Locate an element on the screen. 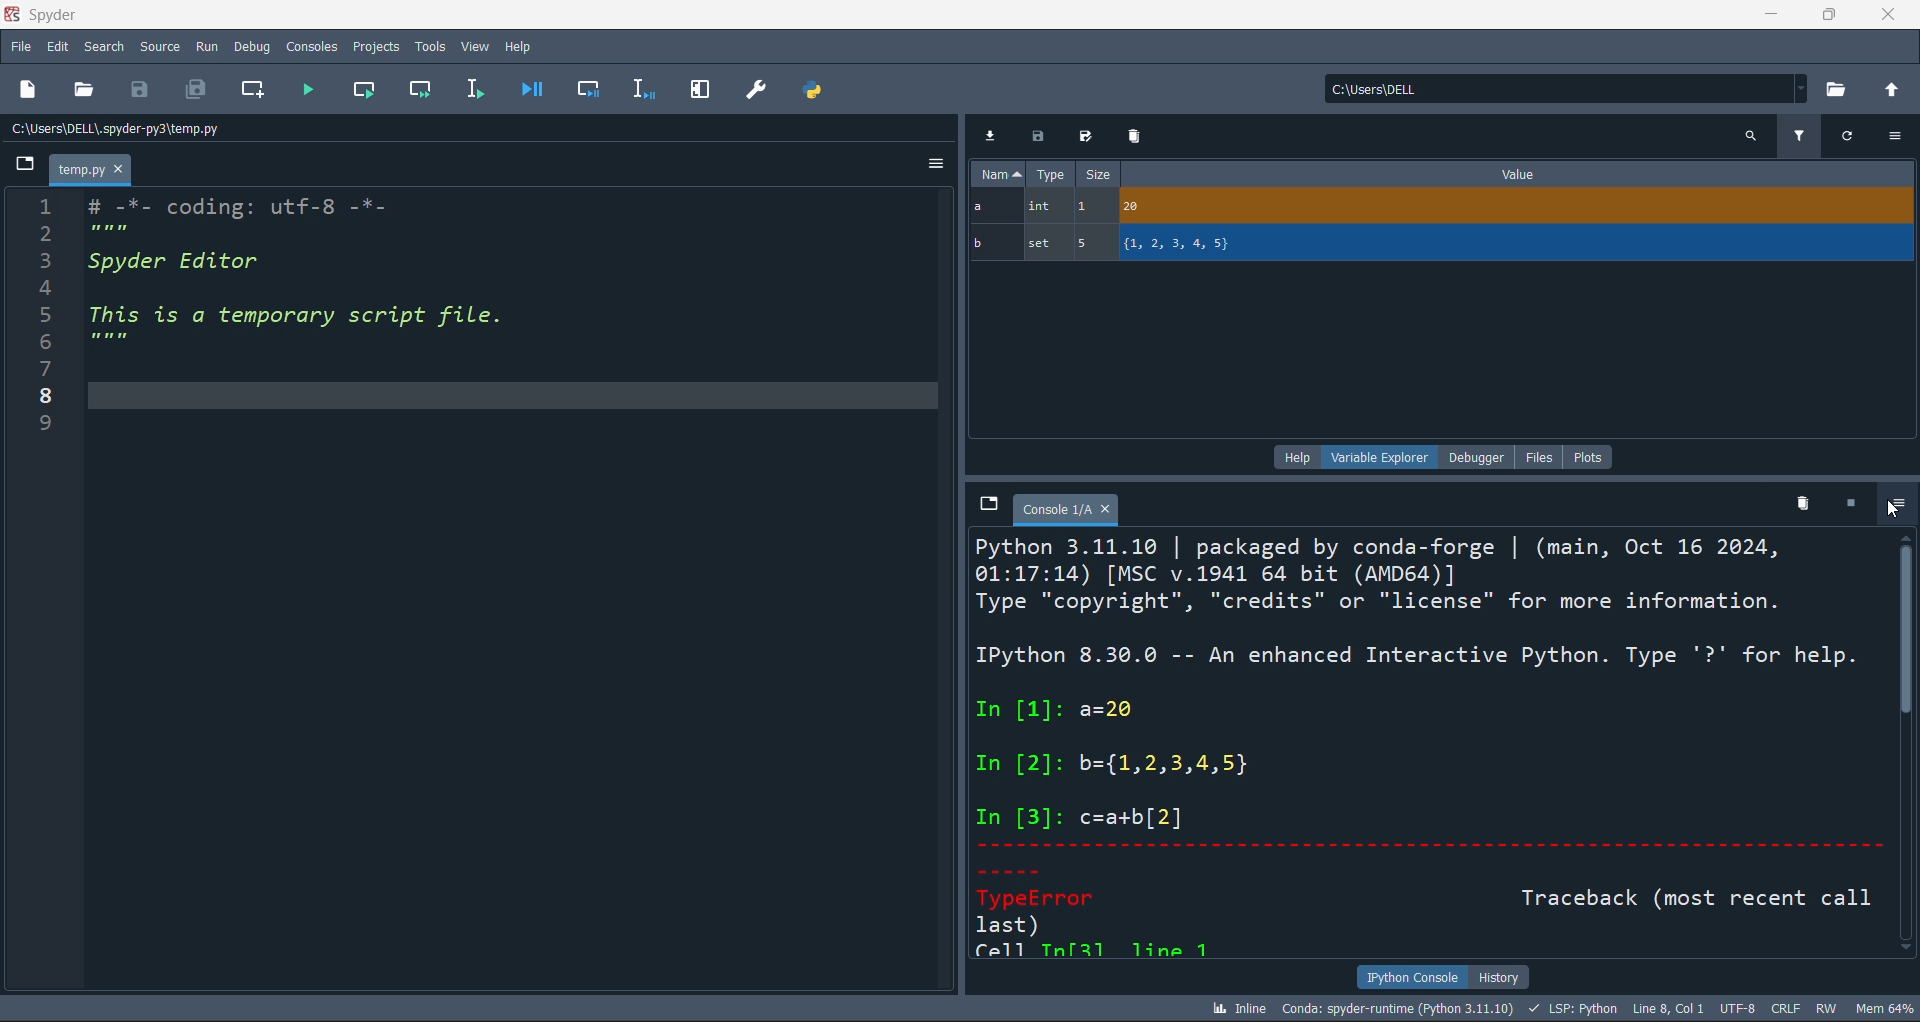 The image size is (1920, 1022). name is located at coordinates (995, 174).